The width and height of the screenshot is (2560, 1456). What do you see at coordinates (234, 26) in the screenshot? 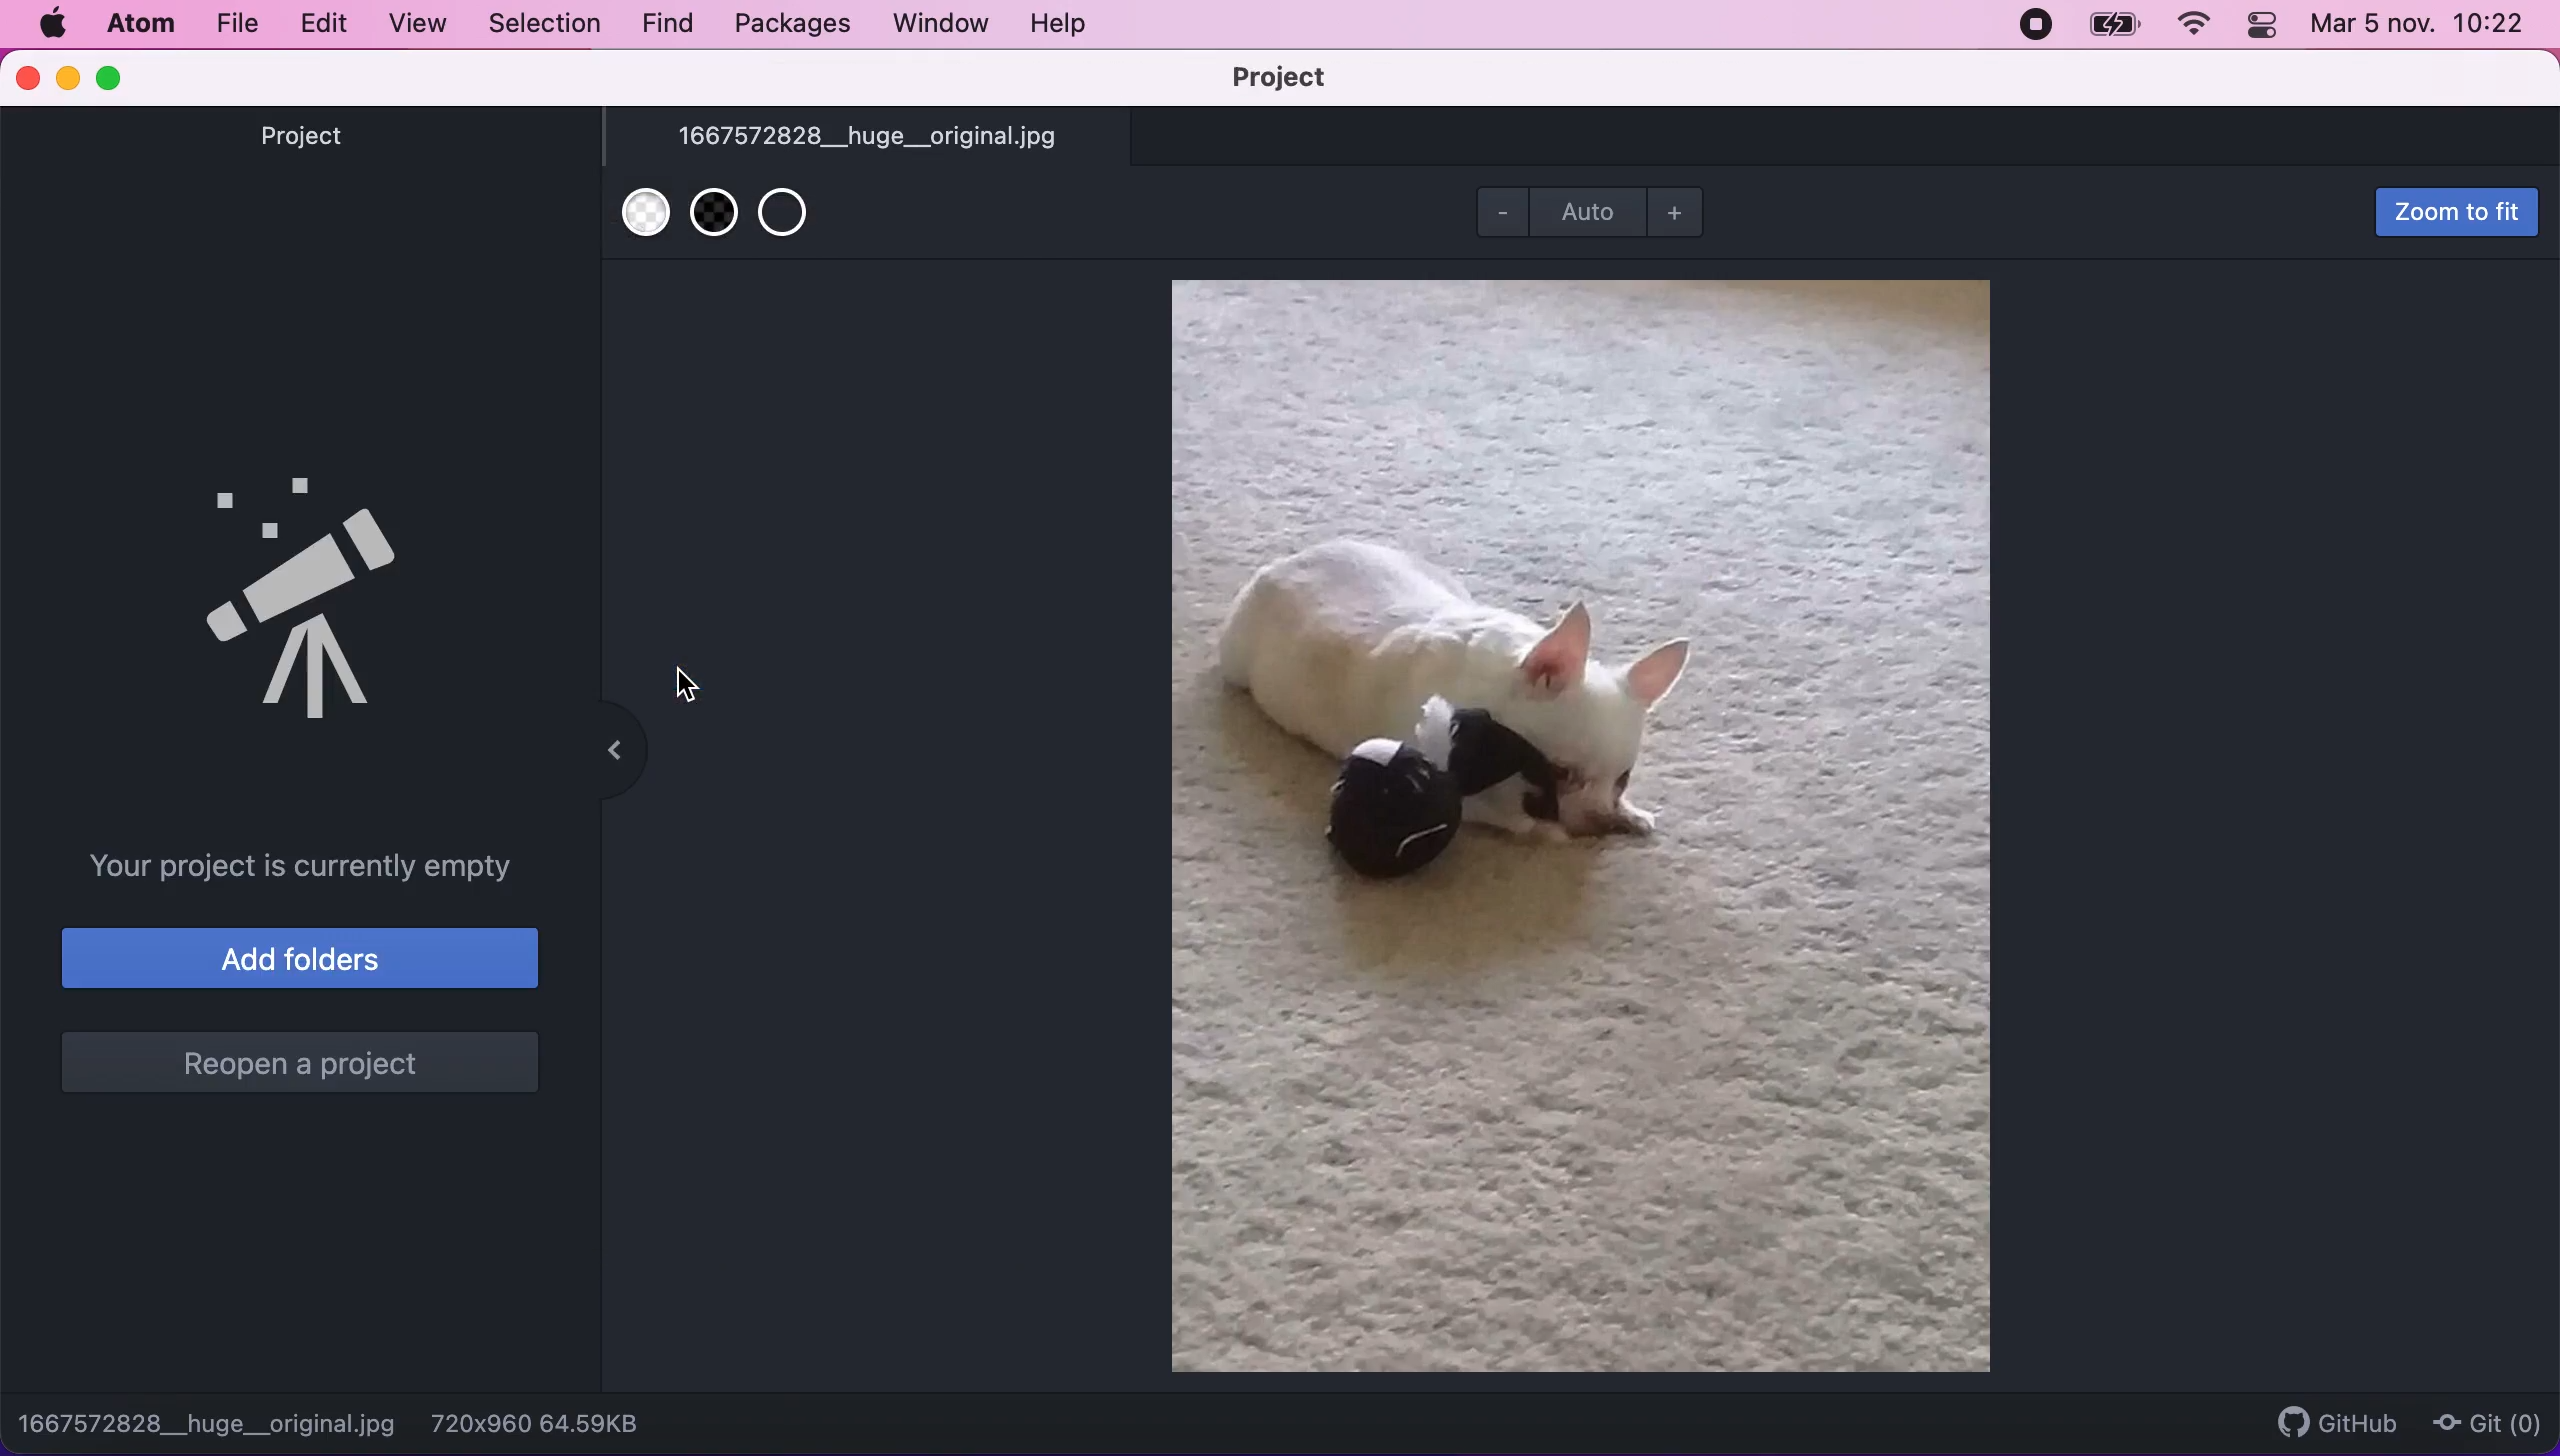
I see `file` at bounding box center [234, 26].